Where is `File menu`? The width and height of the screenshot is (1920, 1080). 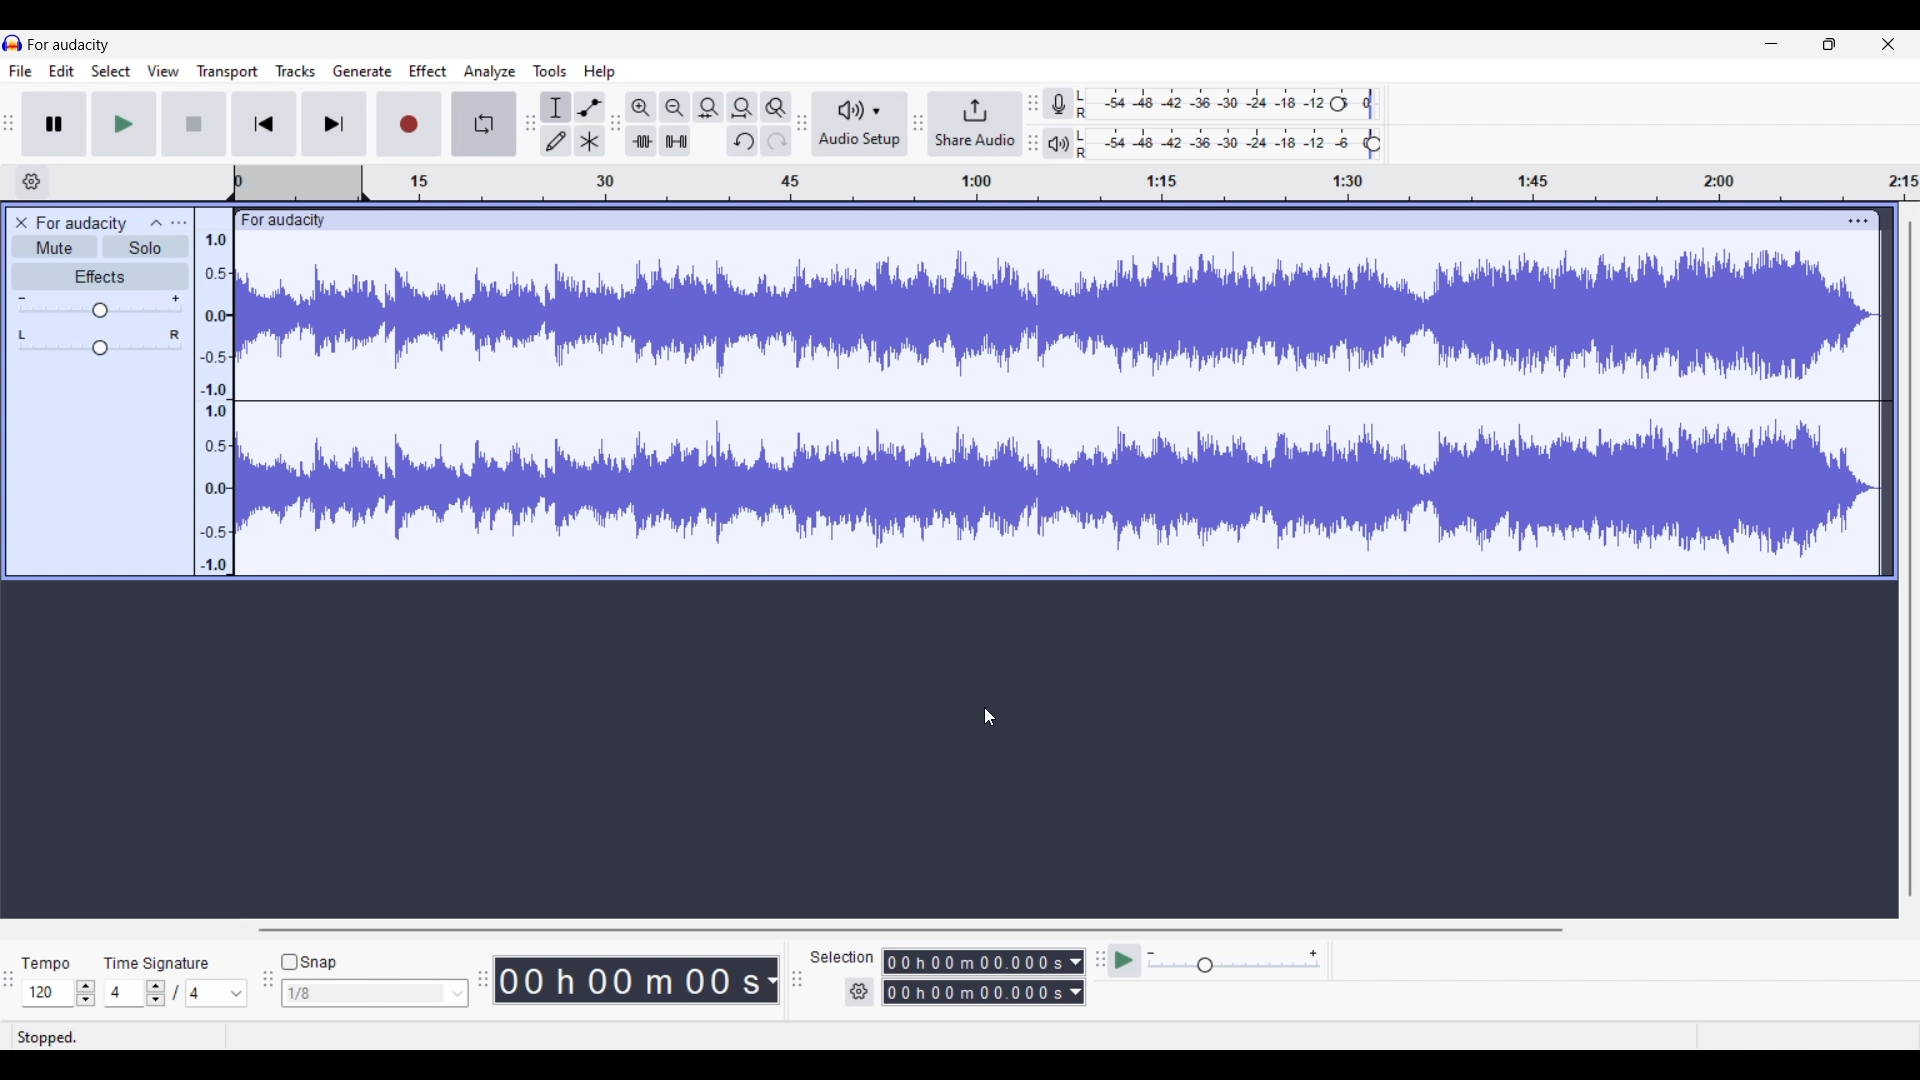
File menu is located at coordinates (18, 69).